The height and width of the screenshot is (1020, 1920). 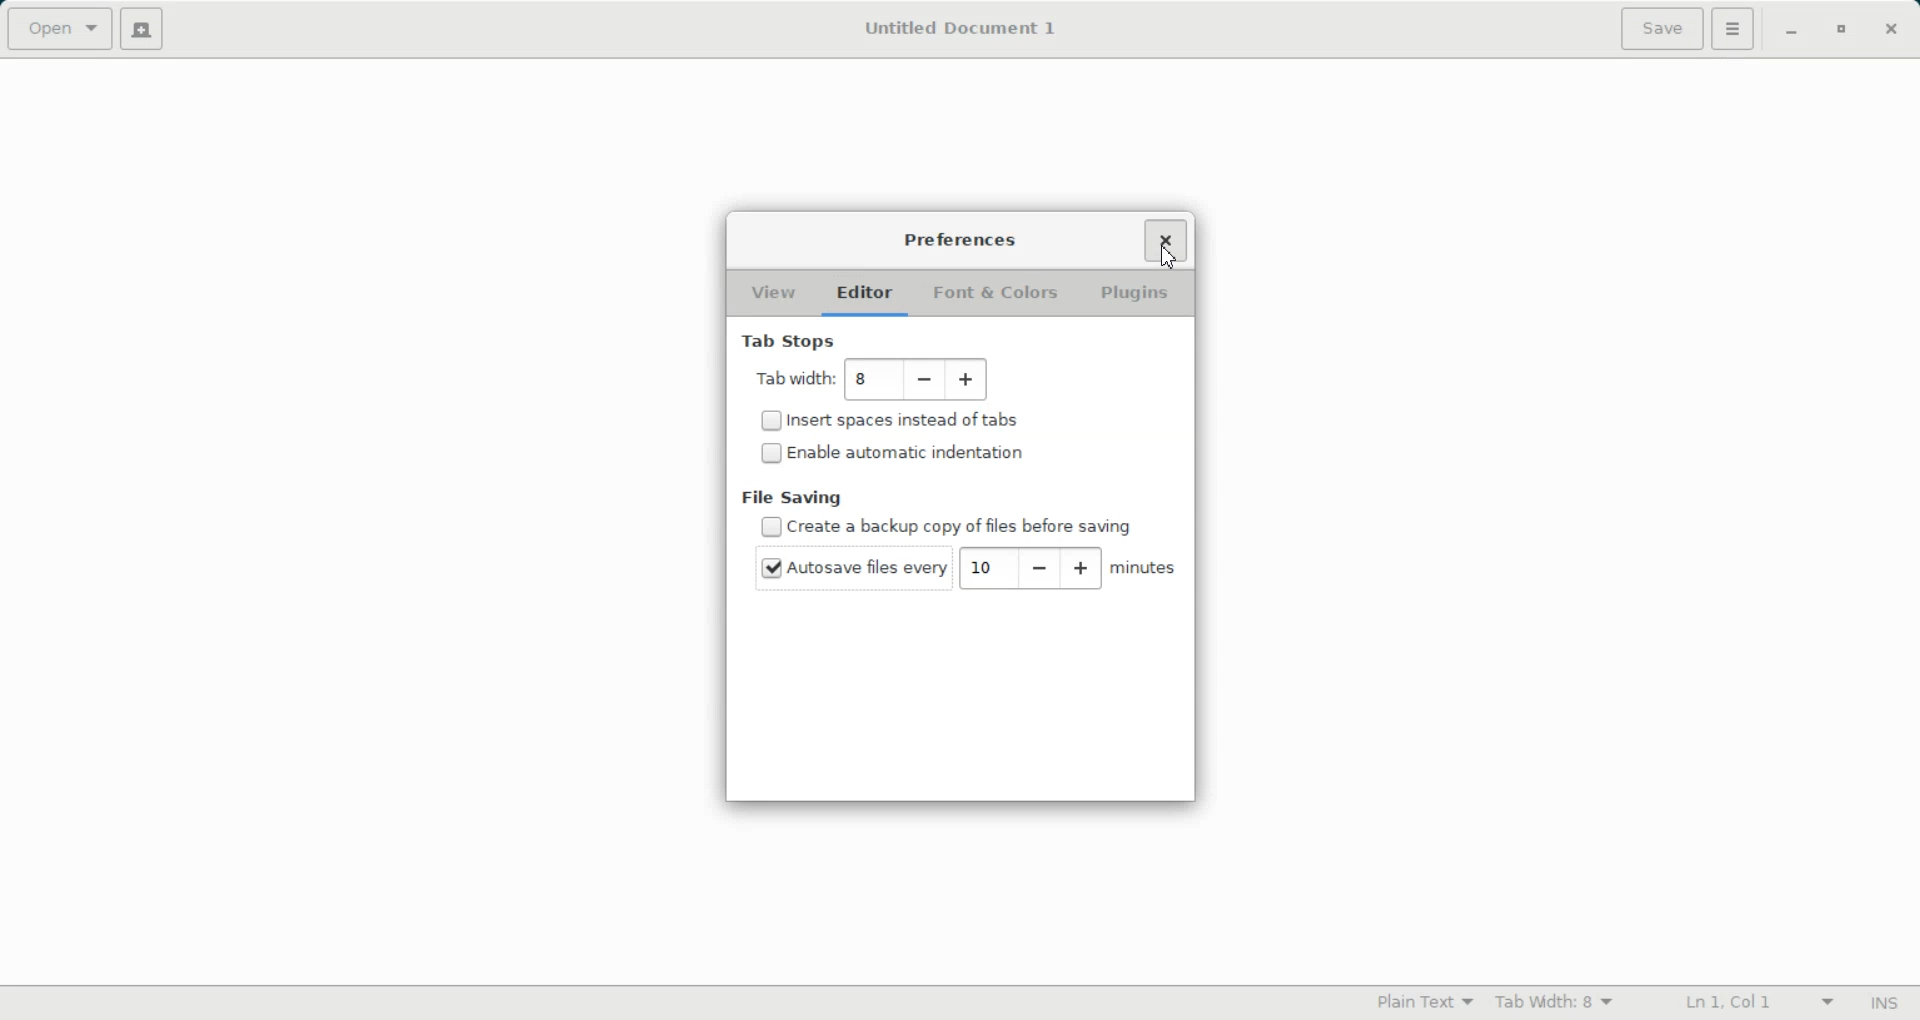 What do you see at coordinates (945, 526) in the screenshot?
I see `(un)check Disable Create a backup copy of files before saving` at bounding box center [945, 526].